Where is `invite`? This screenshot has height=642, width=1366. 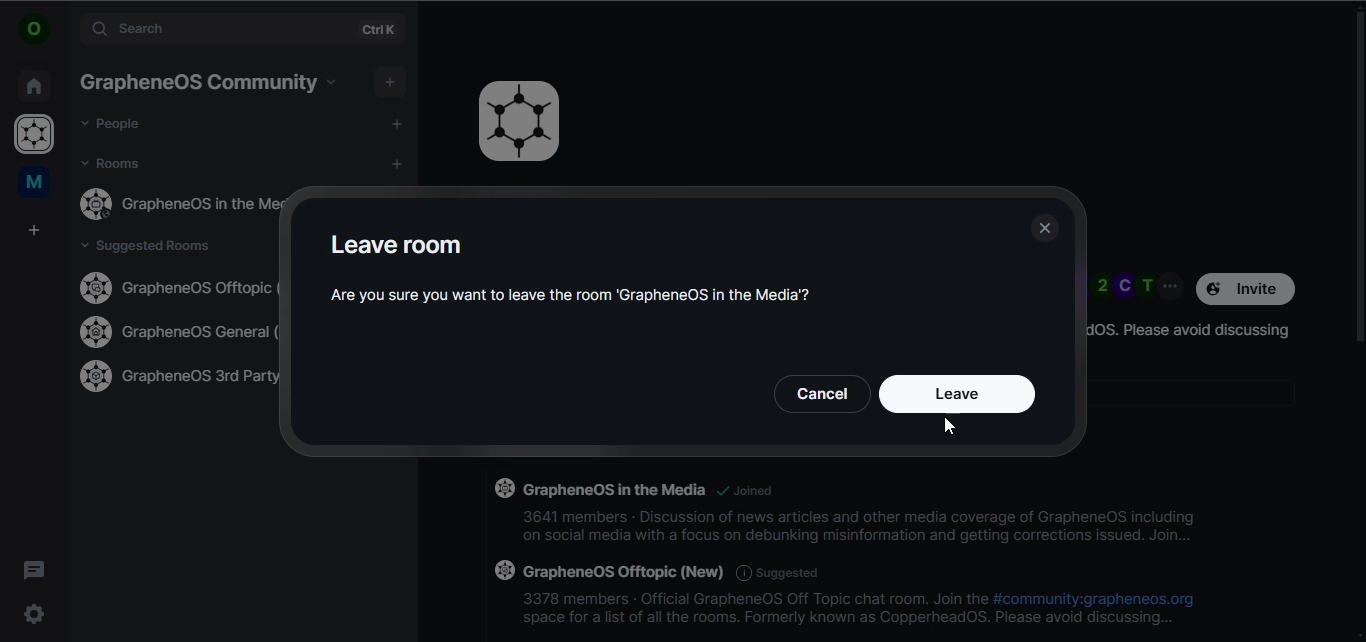 invite is located at coordinates (1247, 288).